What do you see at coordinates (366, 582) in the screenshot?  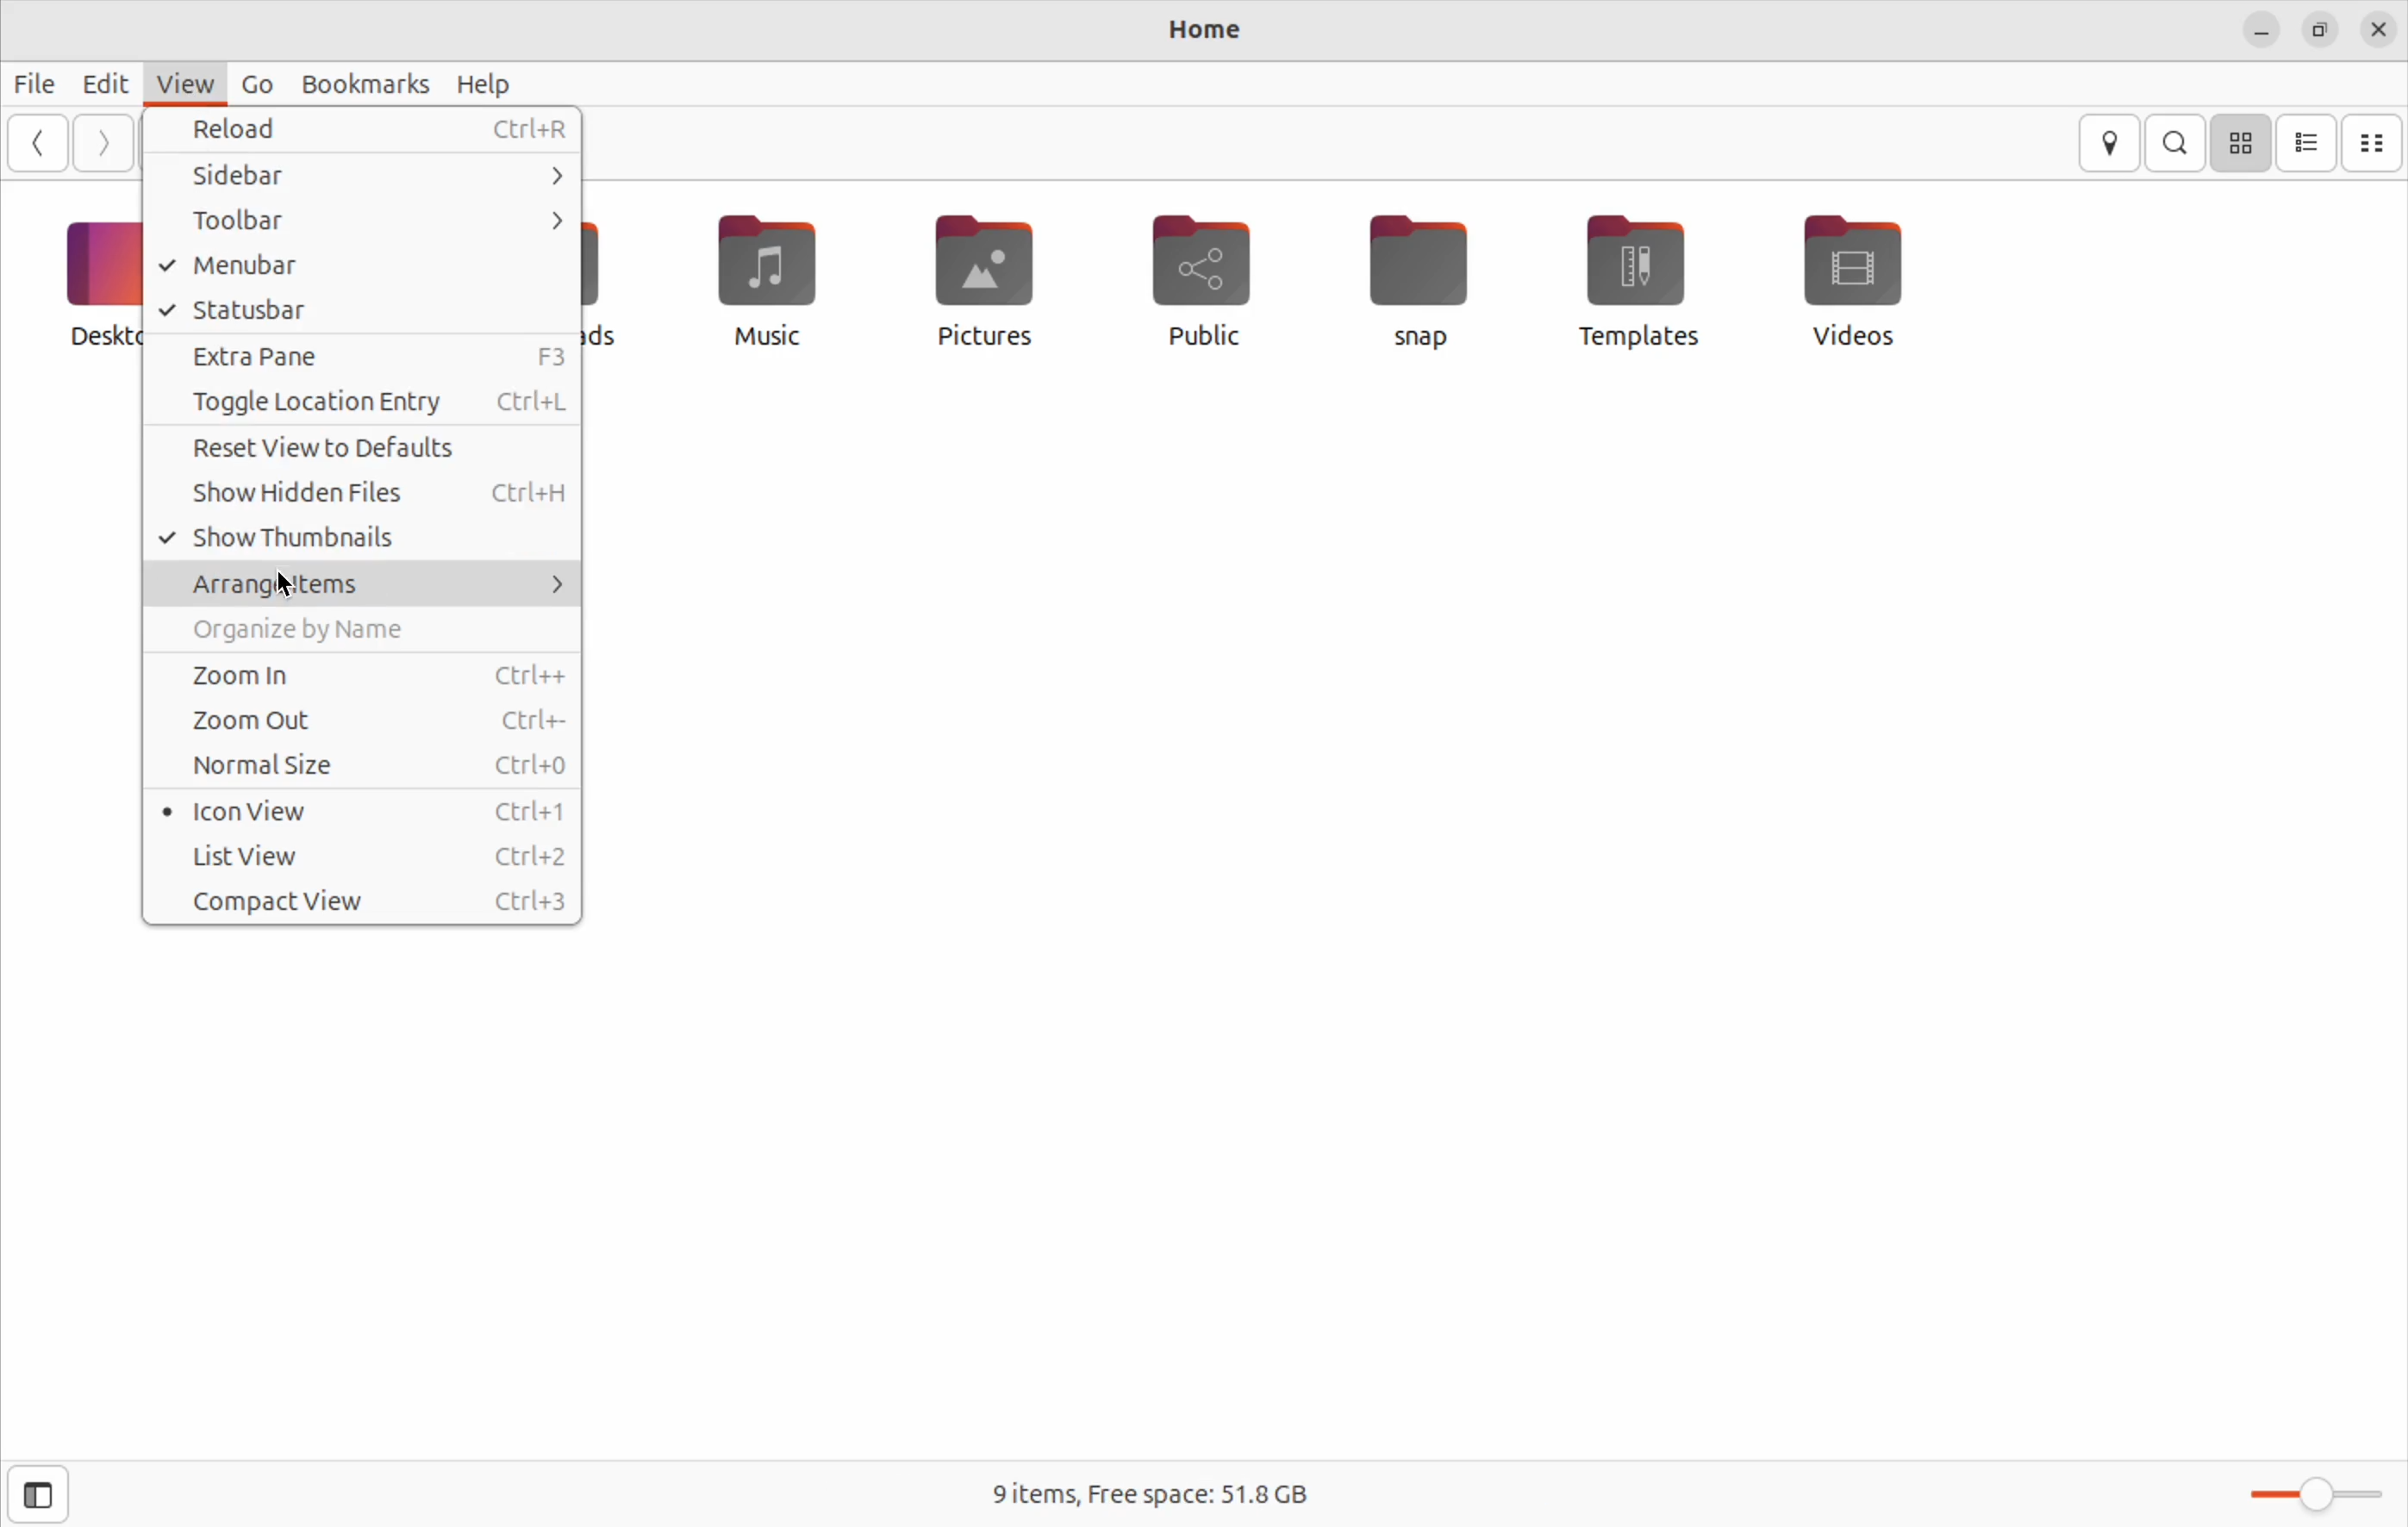 I see `arrange items` at bounding box center [366, 582].